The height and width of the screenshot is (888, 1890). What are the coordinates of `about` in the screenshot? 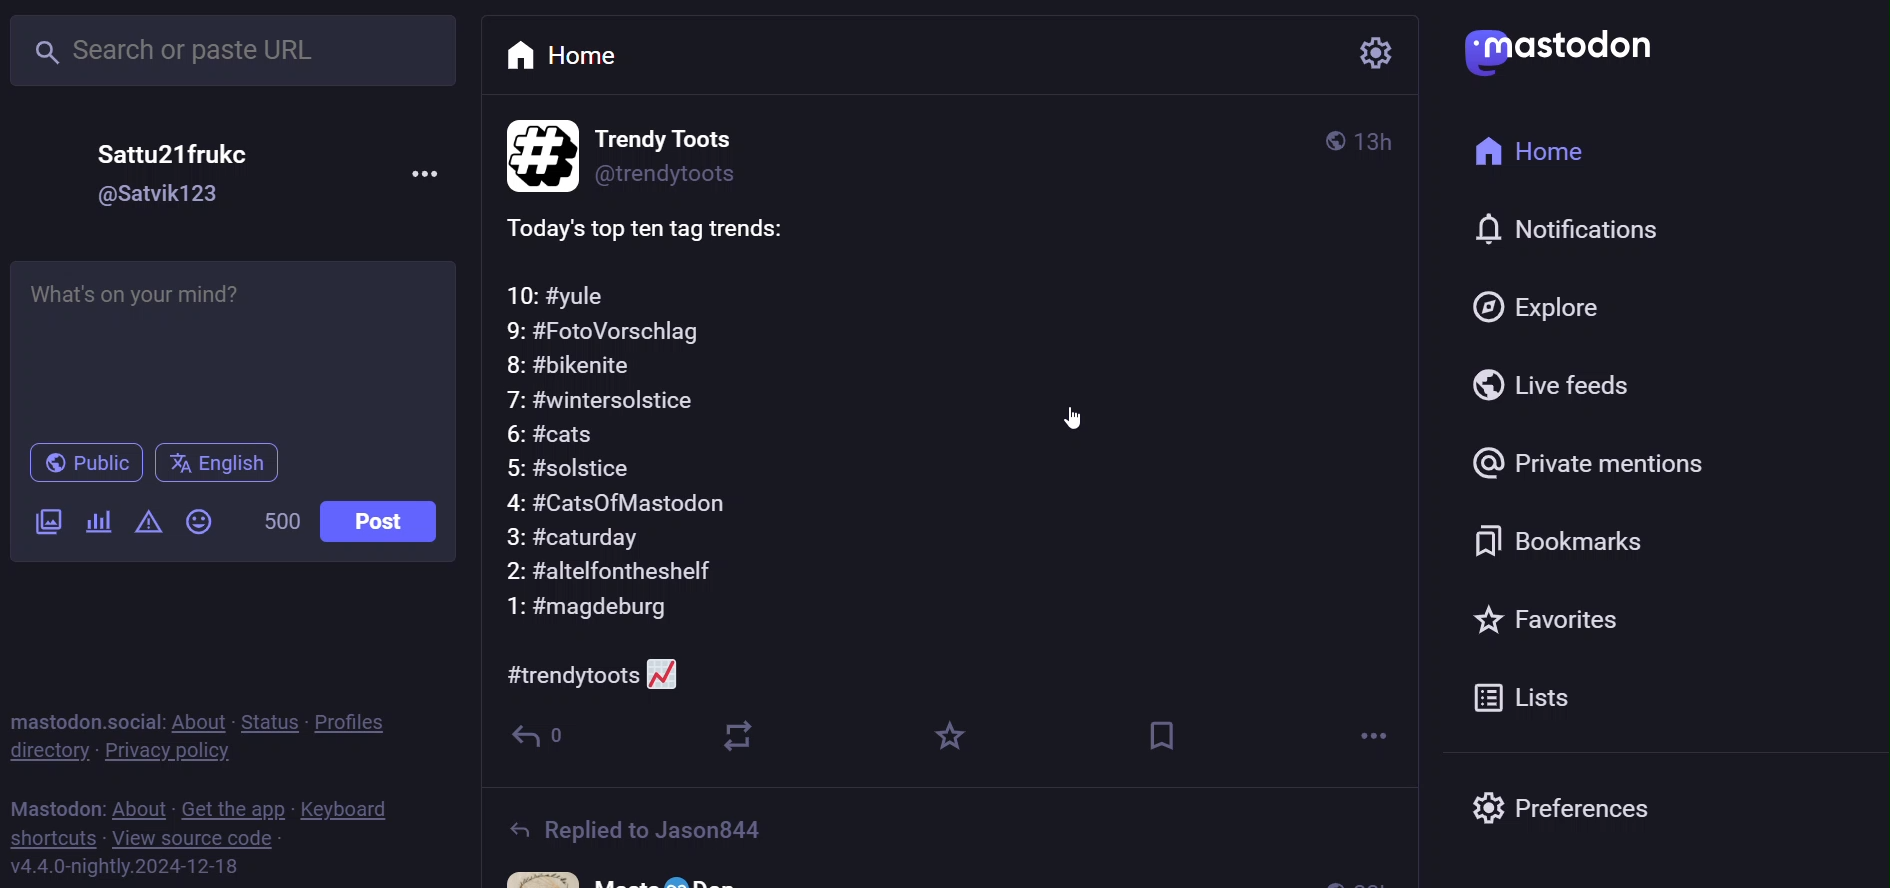 It's located at (139, 804).